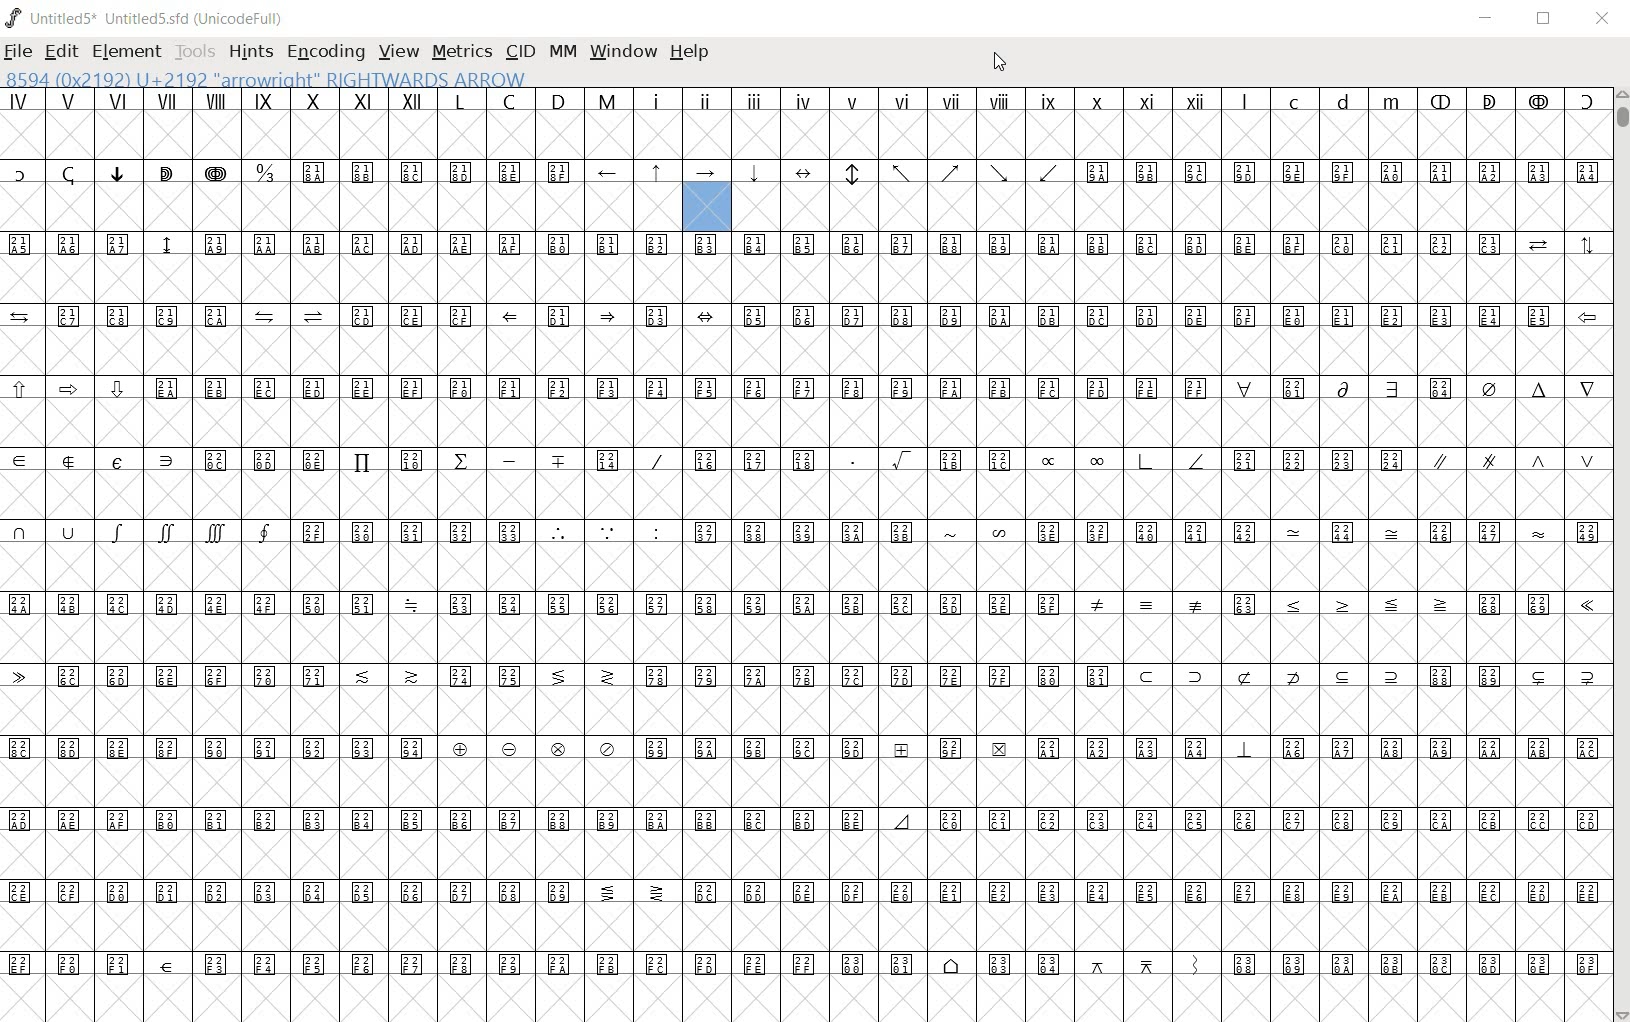  I want to click on ENCODING, so click(324, 51).